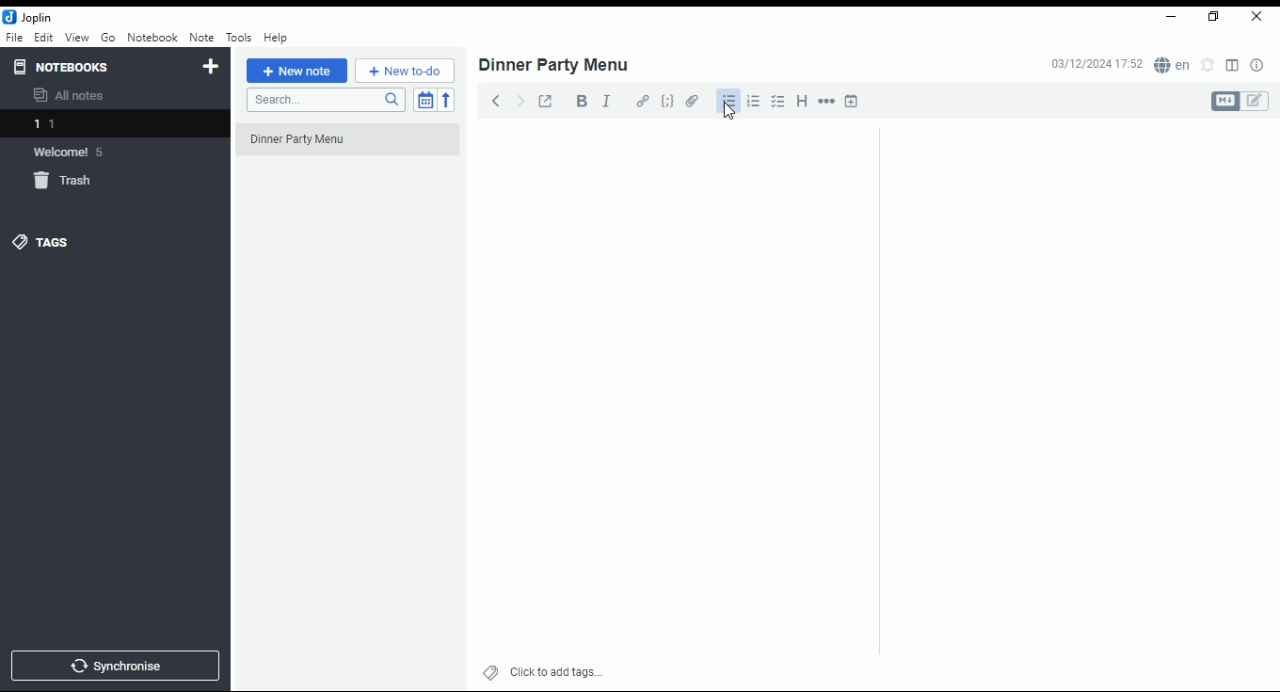  Describe the element at coordinates (1208, 65) in the screenshot. I see `set alarm` at that location.